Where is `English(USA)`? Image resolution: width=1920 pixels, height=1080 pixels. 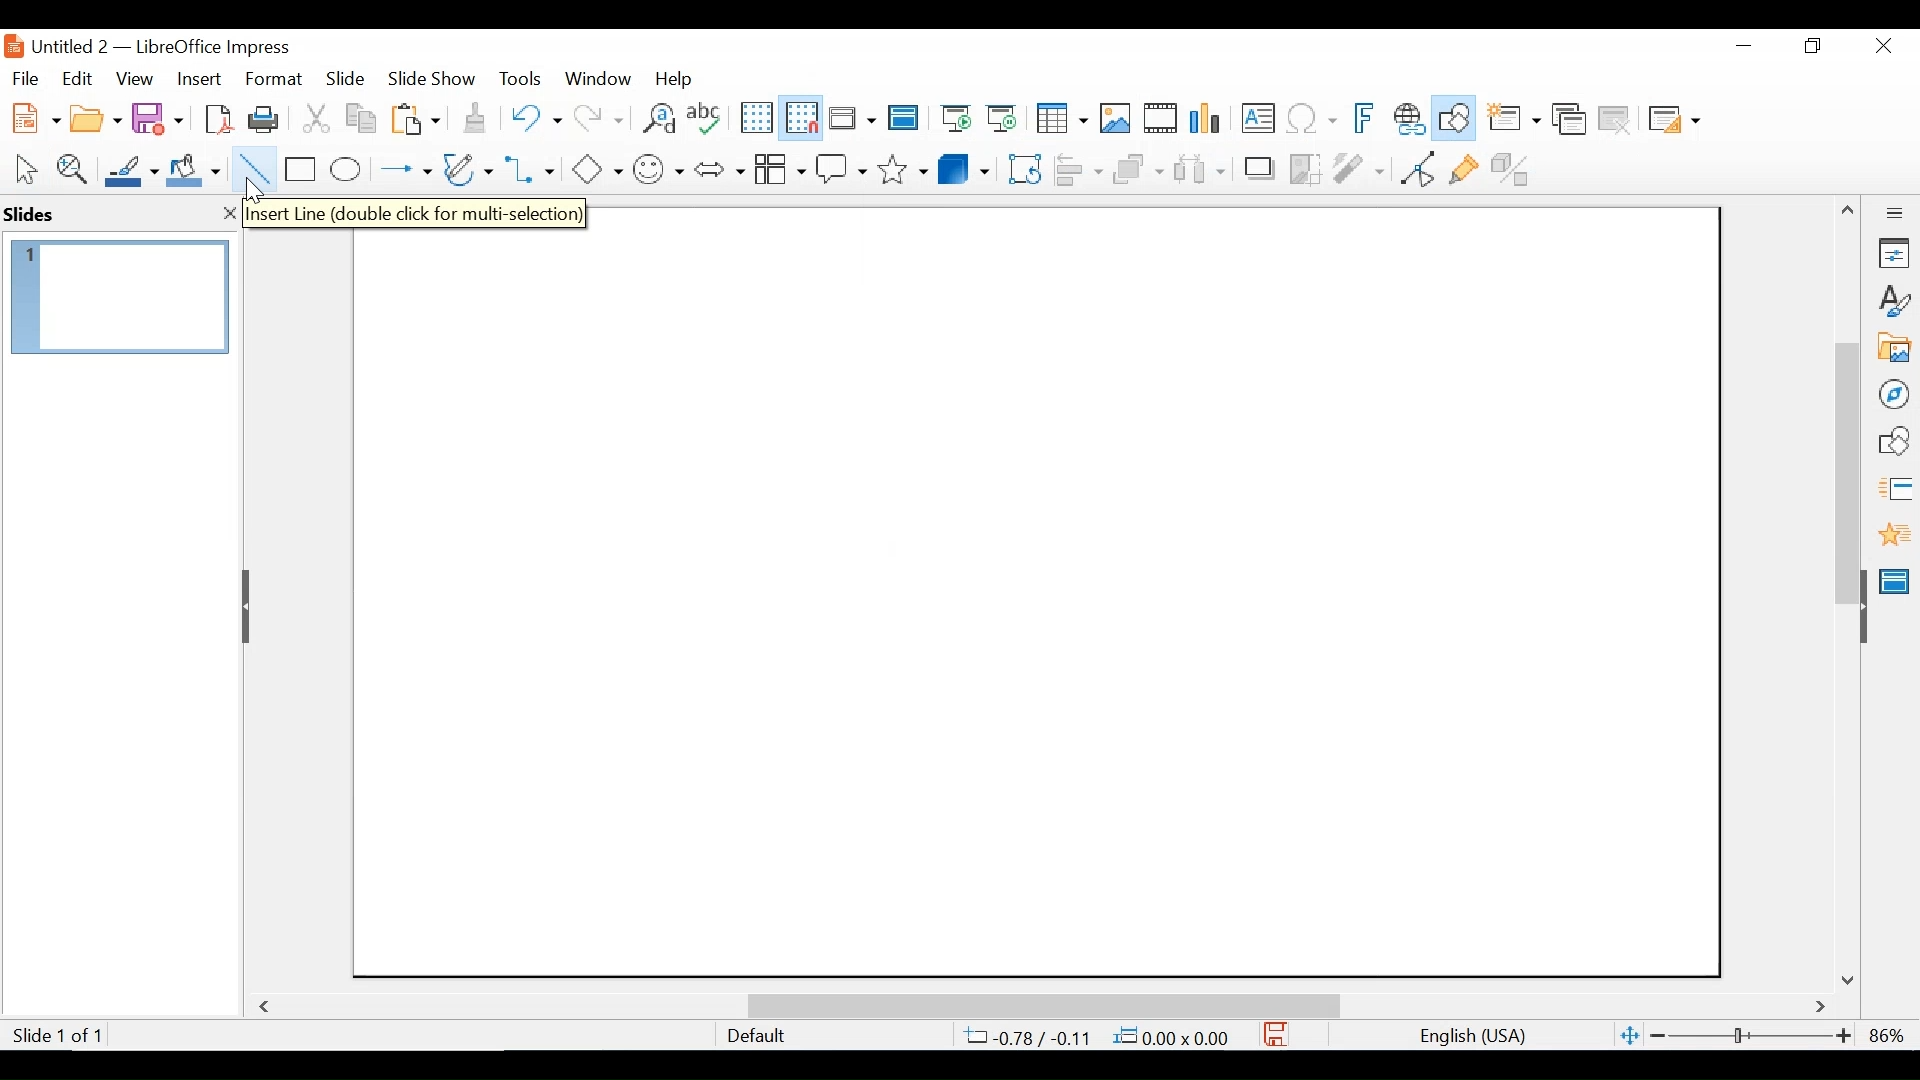 English(USA) is located at coordinates (1467, 1037).